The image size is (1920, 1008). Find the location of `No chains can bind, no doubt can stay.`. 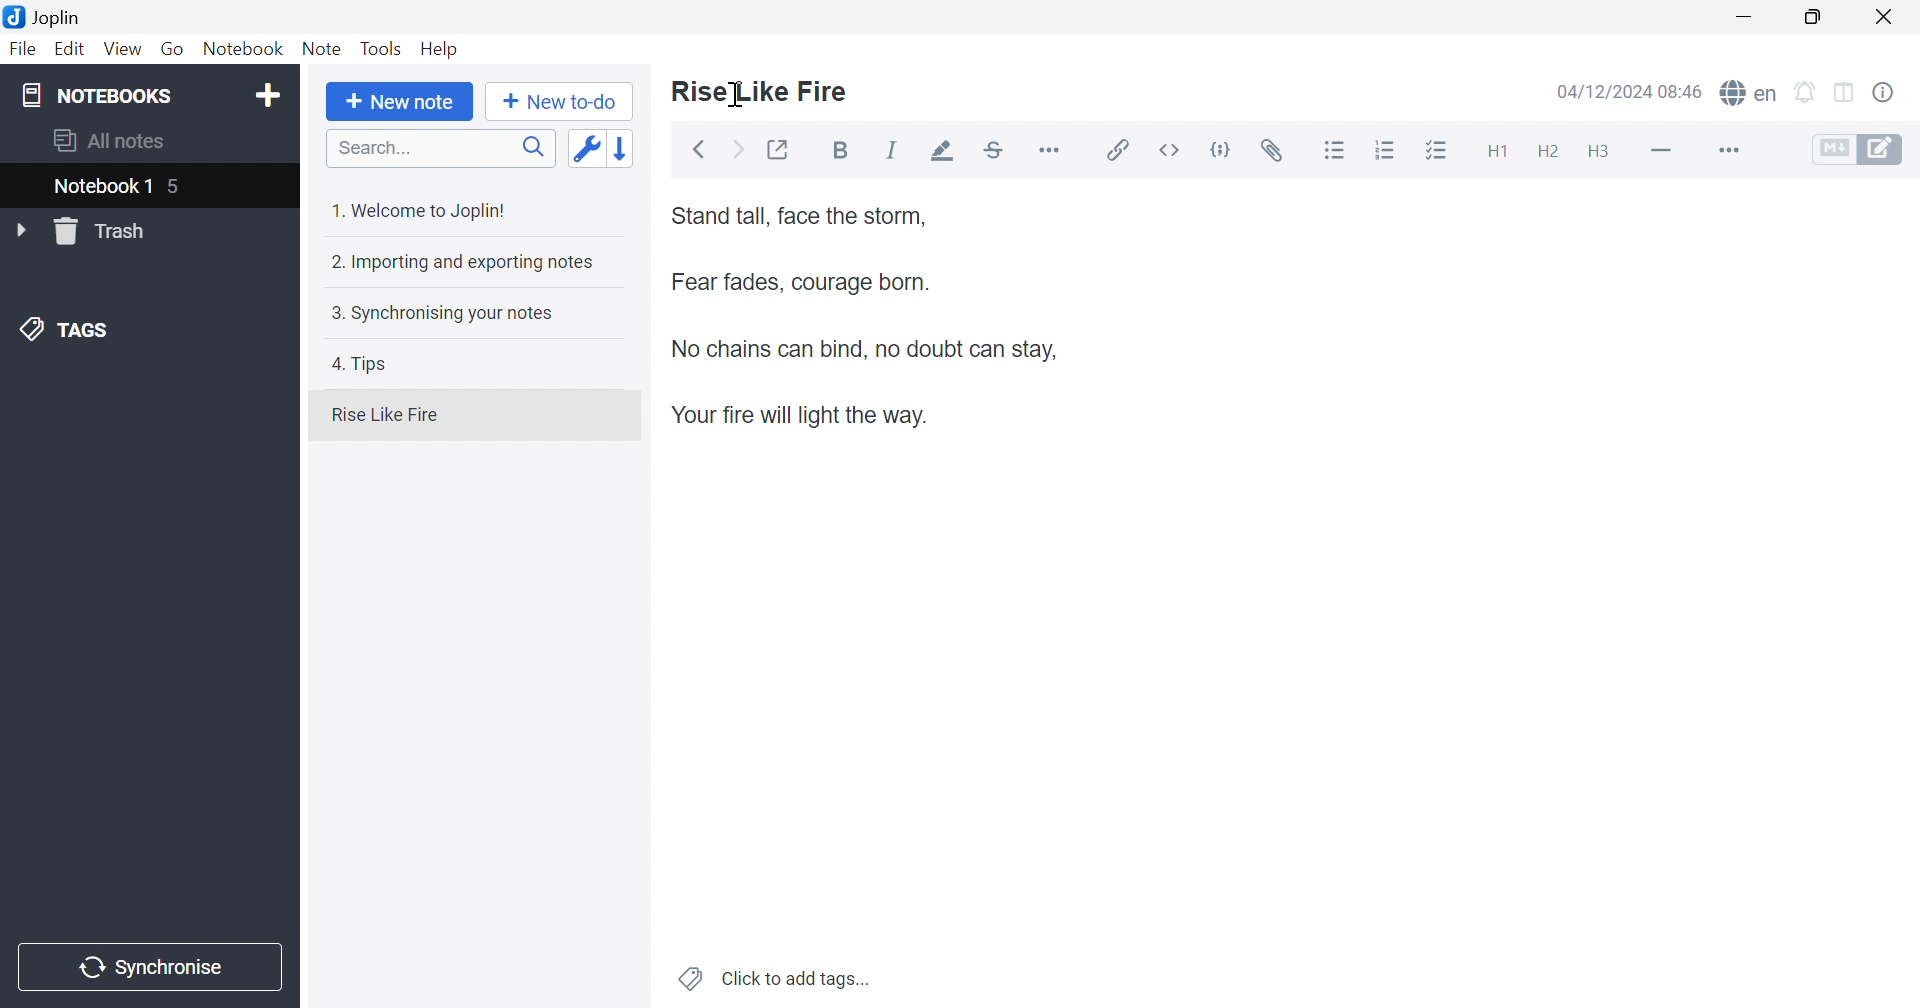

No chains can bind, no doubt can stay. is located at coordinates (866, 348).